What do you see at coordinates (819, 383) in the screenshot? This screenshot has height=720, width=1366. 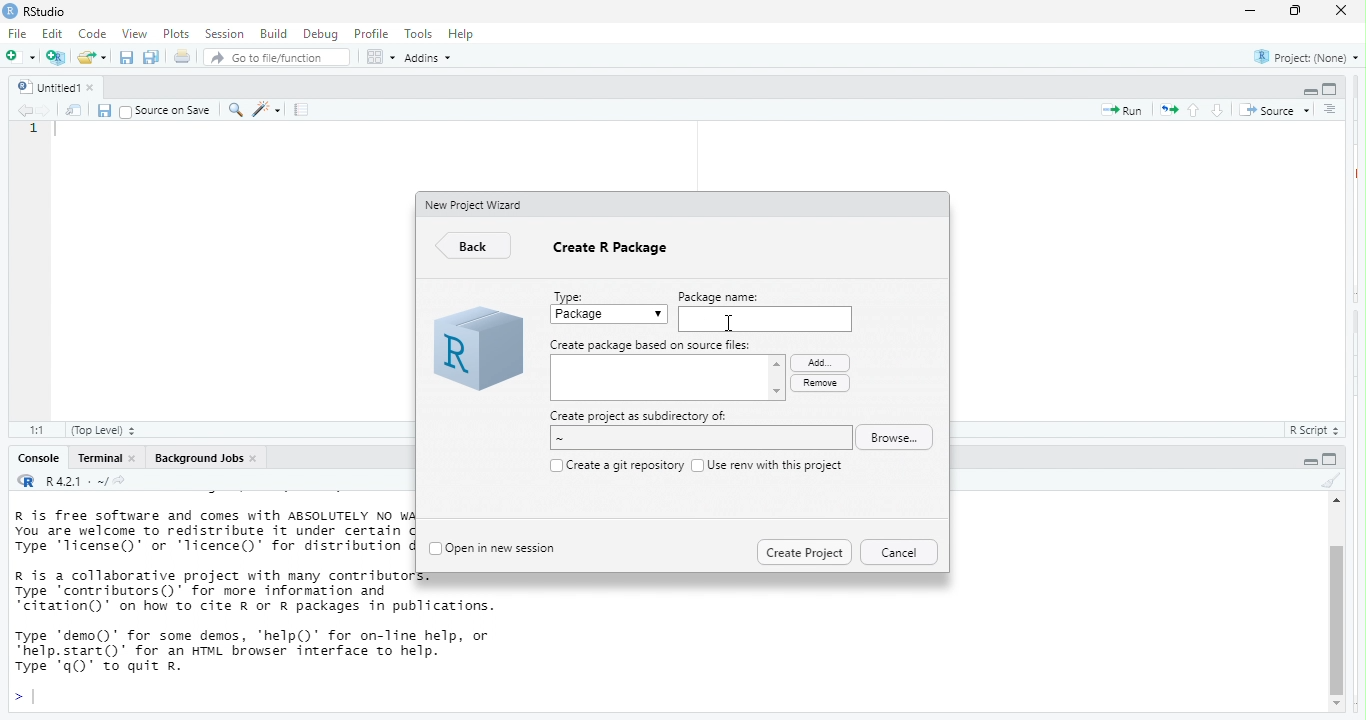 I see `remove` at bounding box center [819, 383].